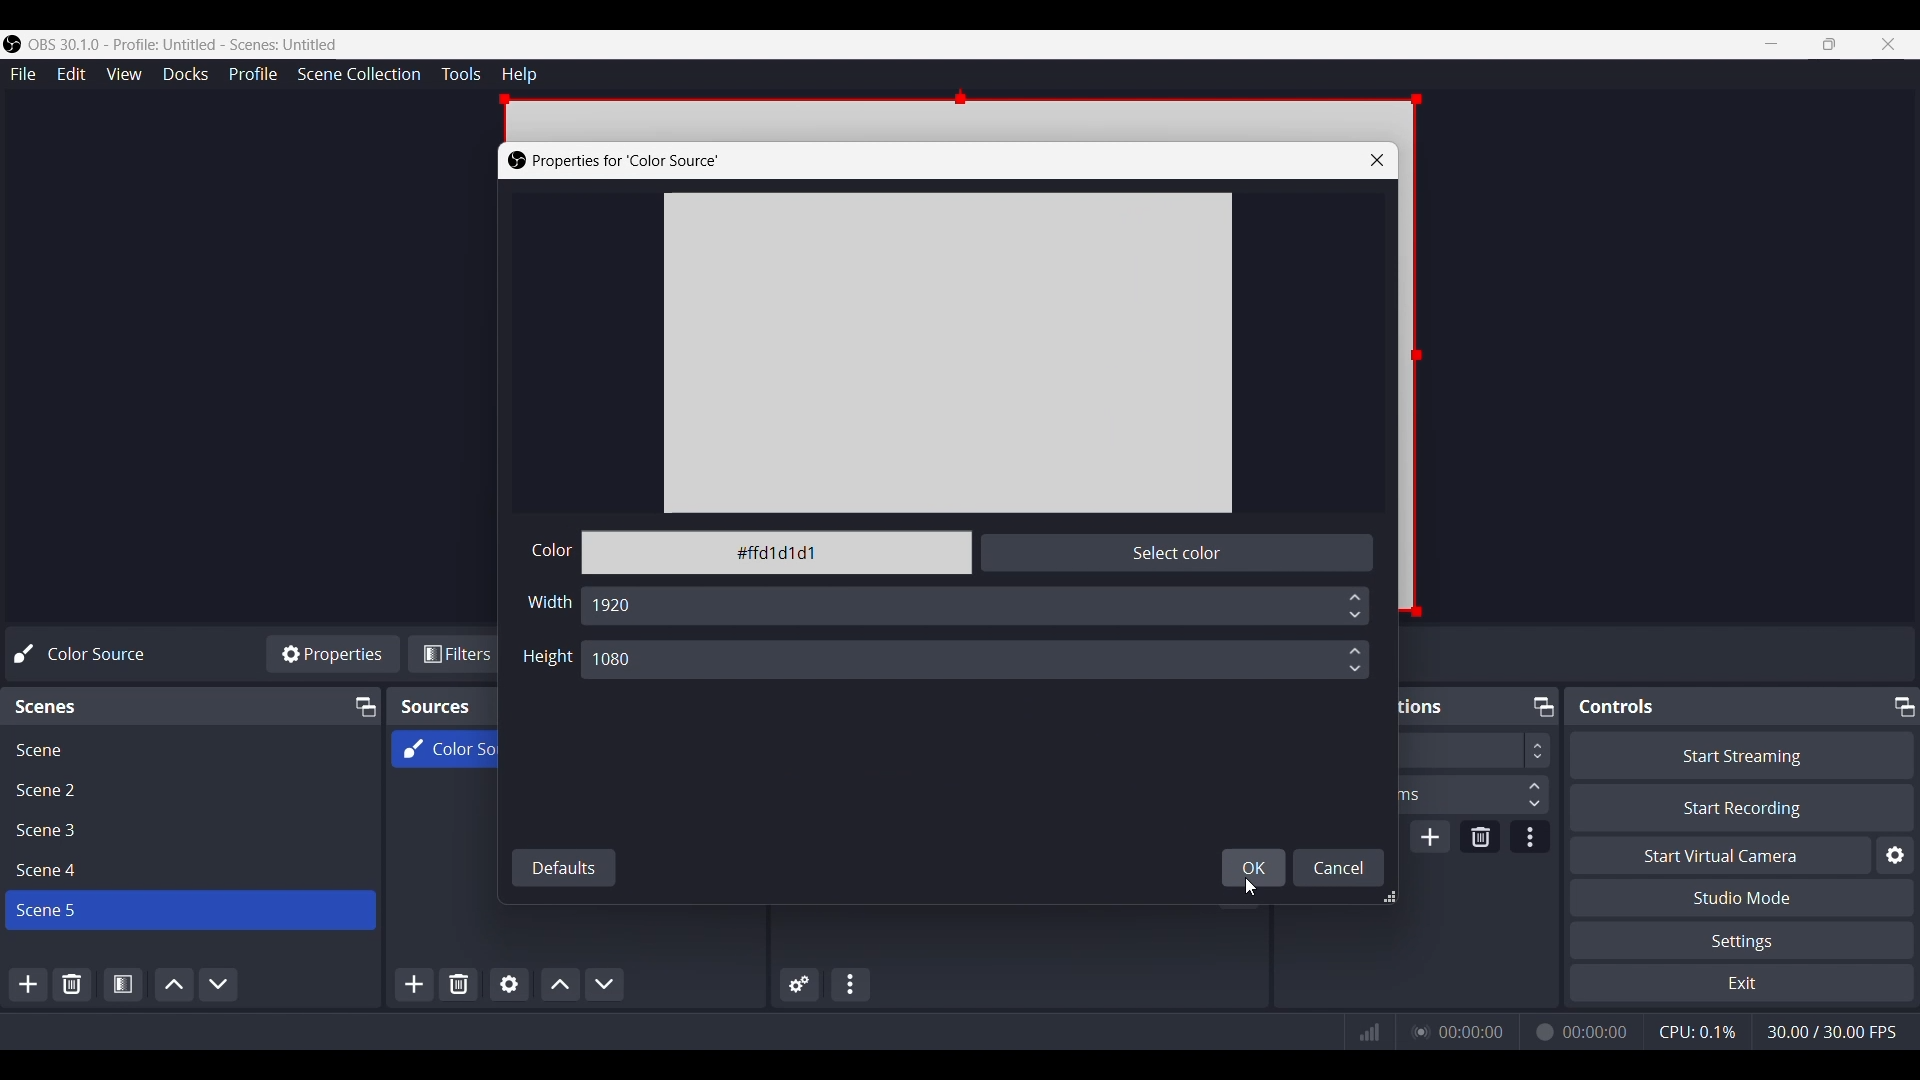 Image resolution: width=1920 pixels, height=1080 pixels. I want to click on Profile, so click(254, 75).